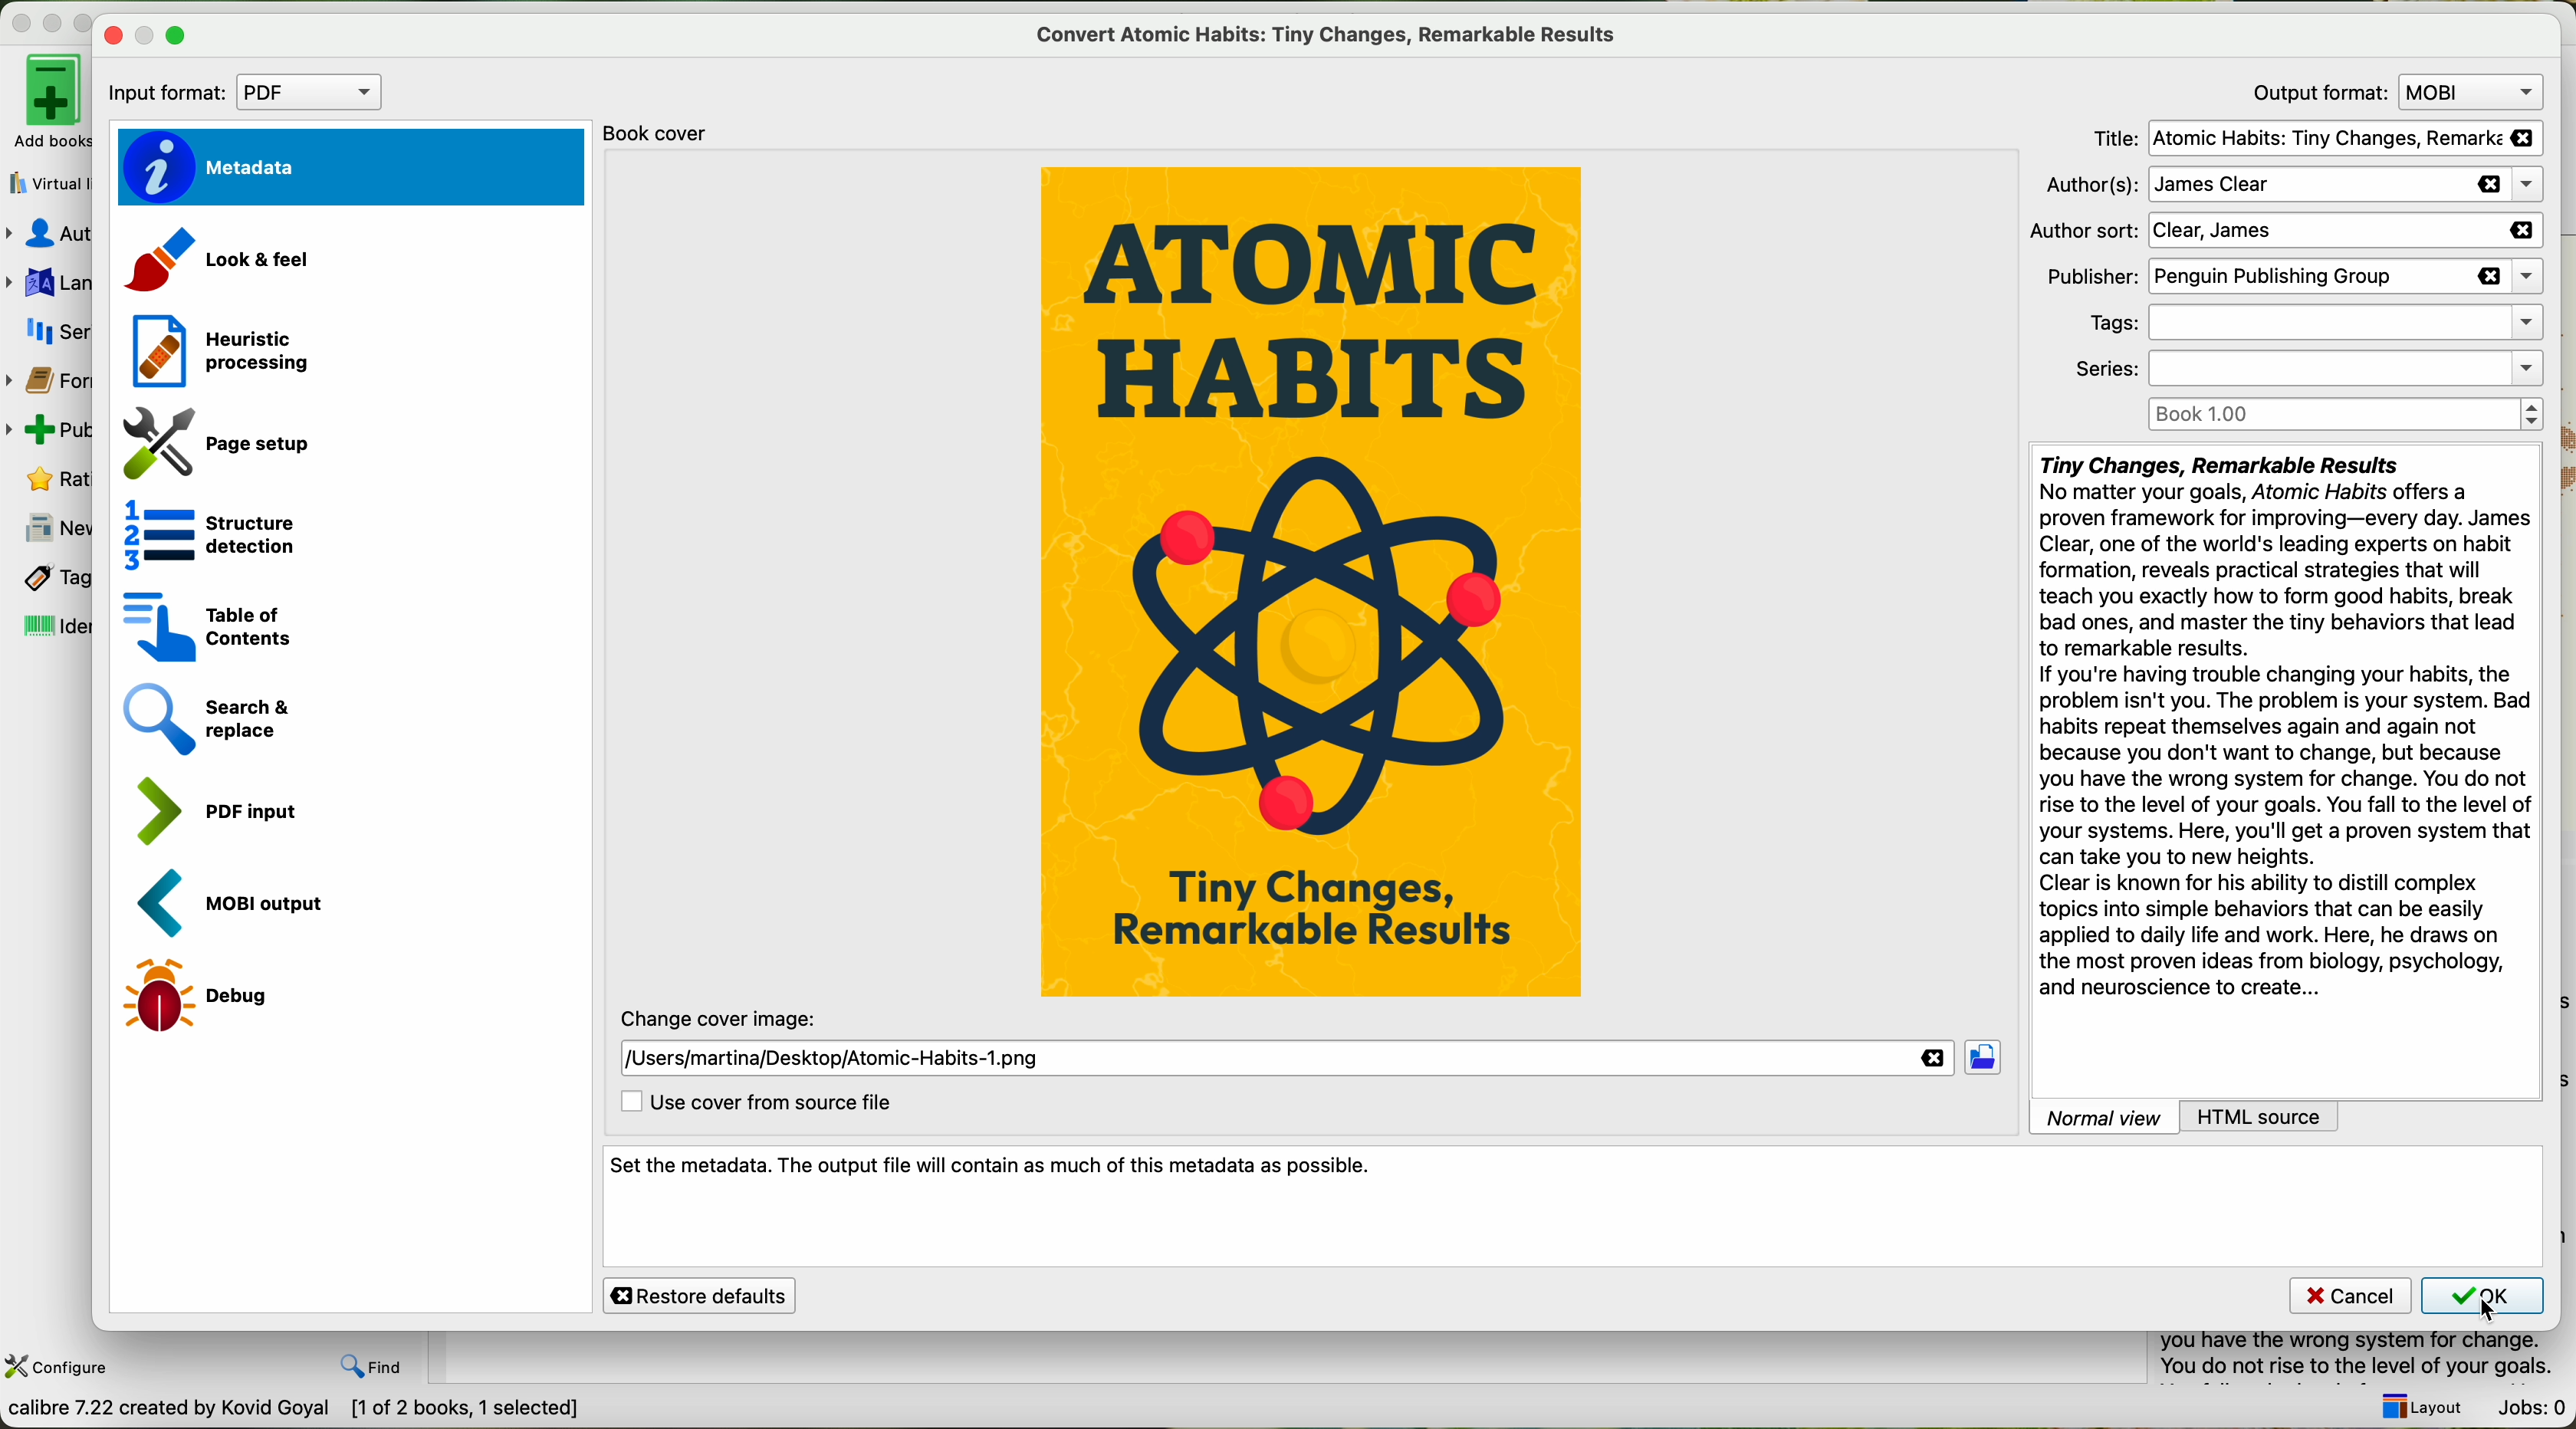 This screenshot has height=1429, width=2576. I want to click on click on folder location, so click(1983, 1061).